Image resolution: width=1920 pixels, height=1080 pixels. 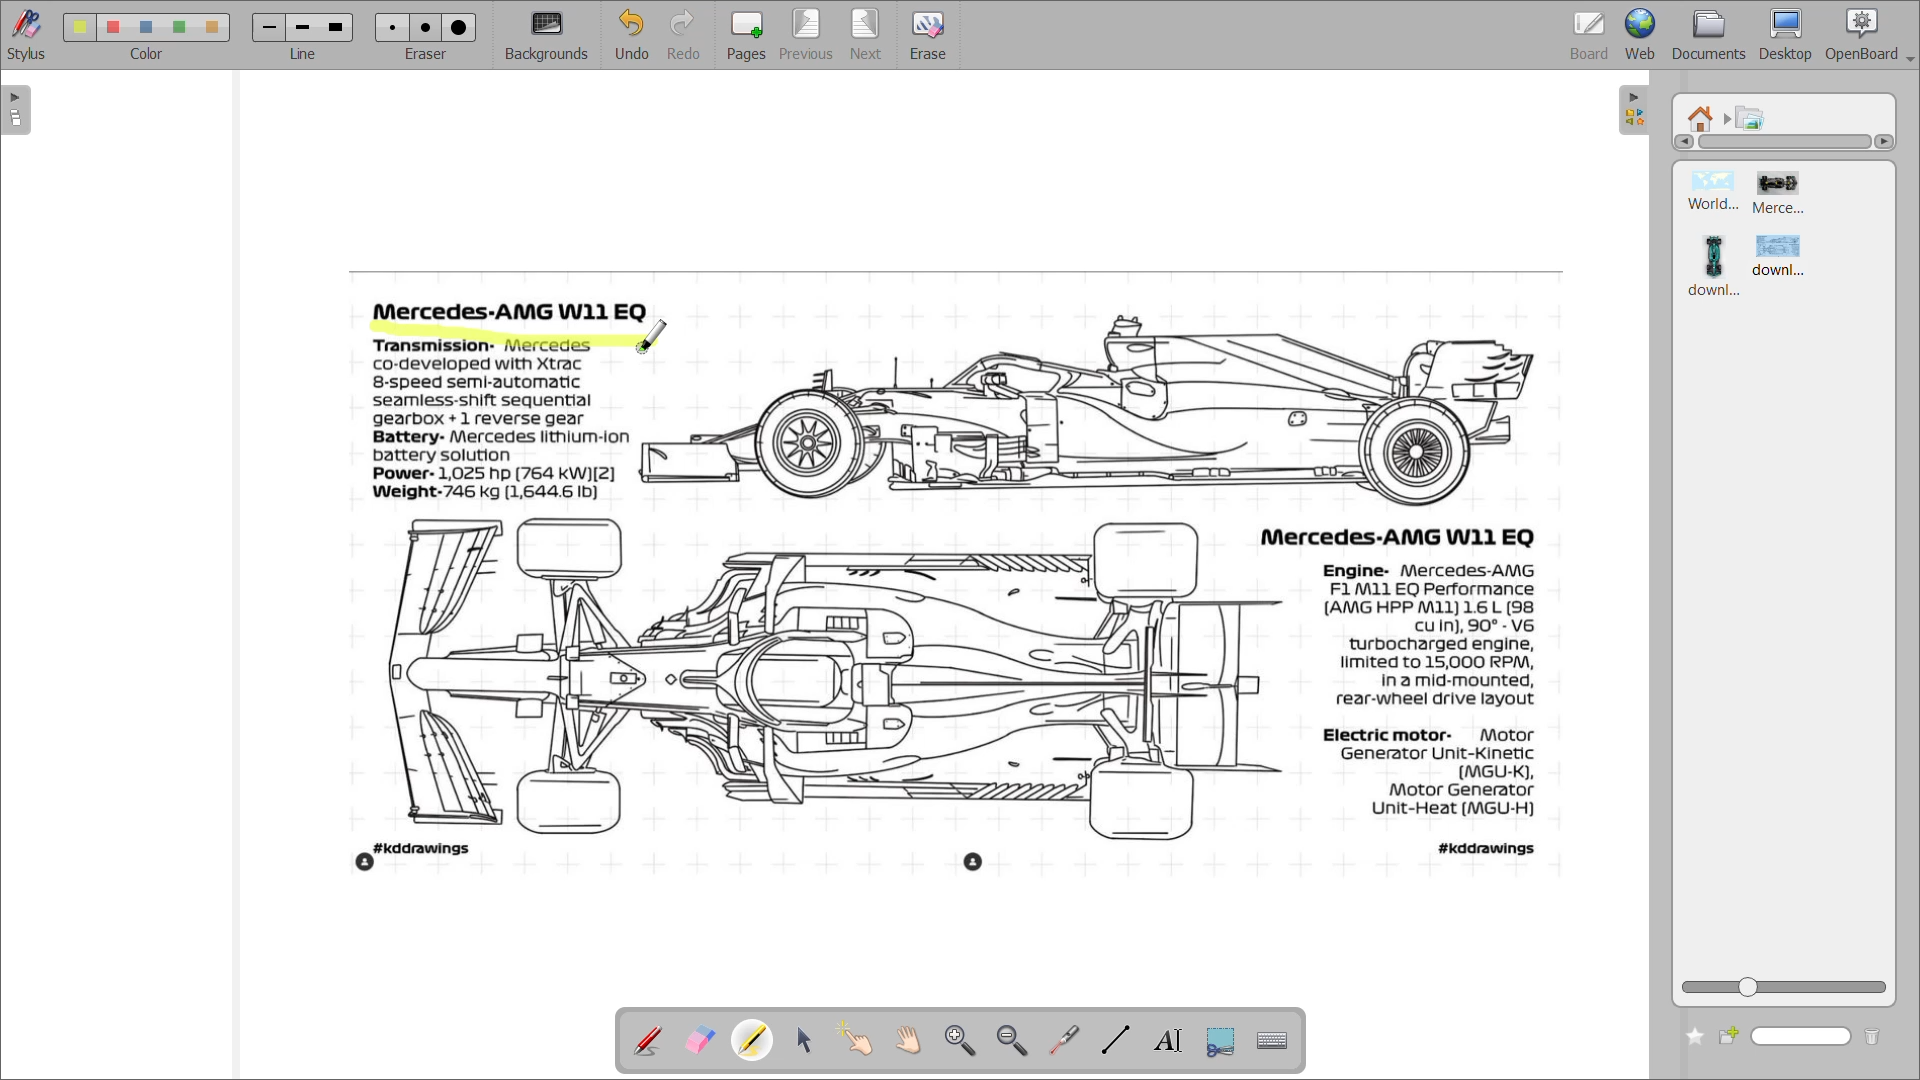 What do you see at coordinates (1781, 257) in the screenshot?
I see `image 4` at bounding box center [1781, 257].